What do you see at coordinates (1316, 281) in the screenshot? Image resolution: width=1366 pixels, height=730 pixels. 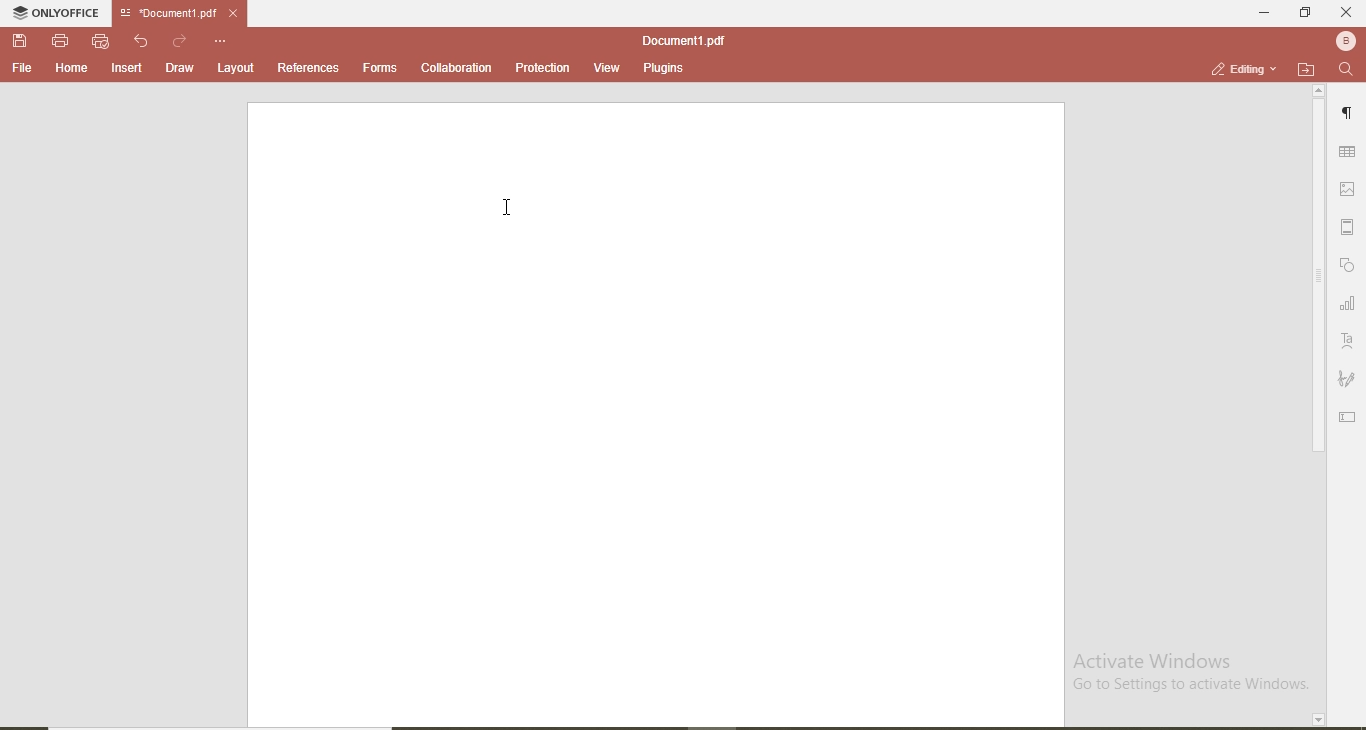 I see `scroll bar` at bounding box center [1316, 281].